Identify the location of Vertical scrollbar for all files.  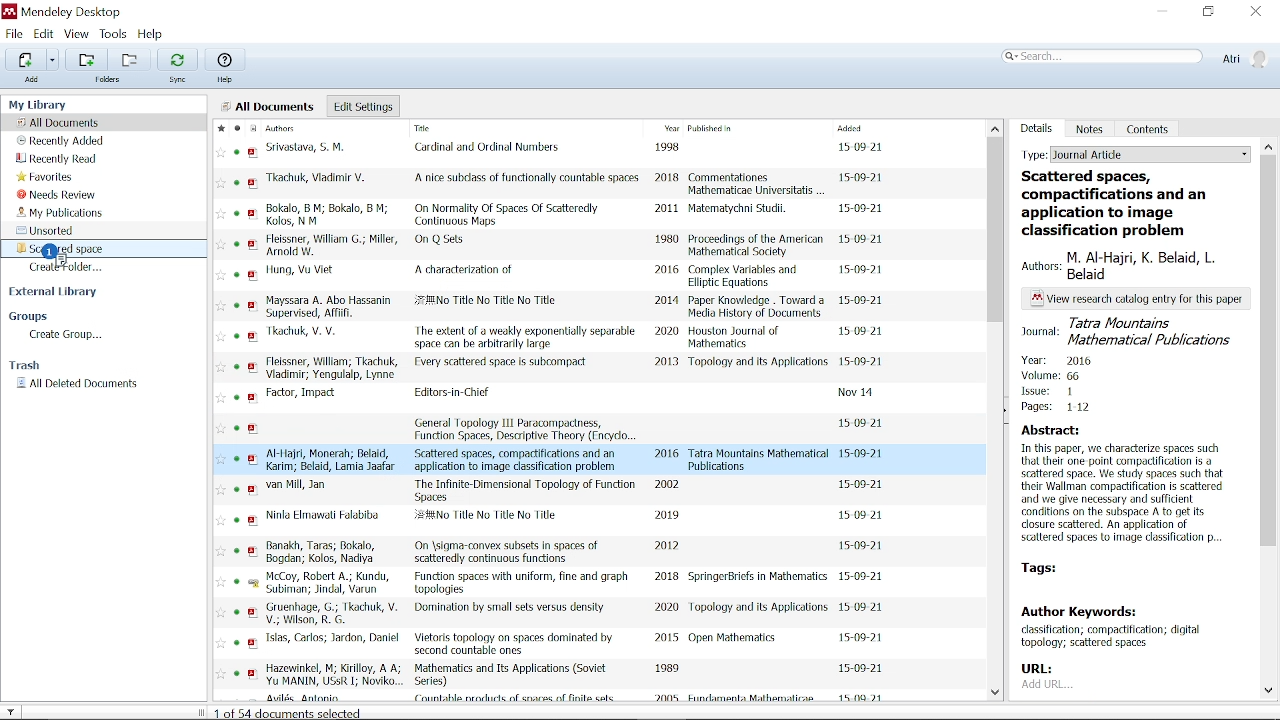
(997, 229).